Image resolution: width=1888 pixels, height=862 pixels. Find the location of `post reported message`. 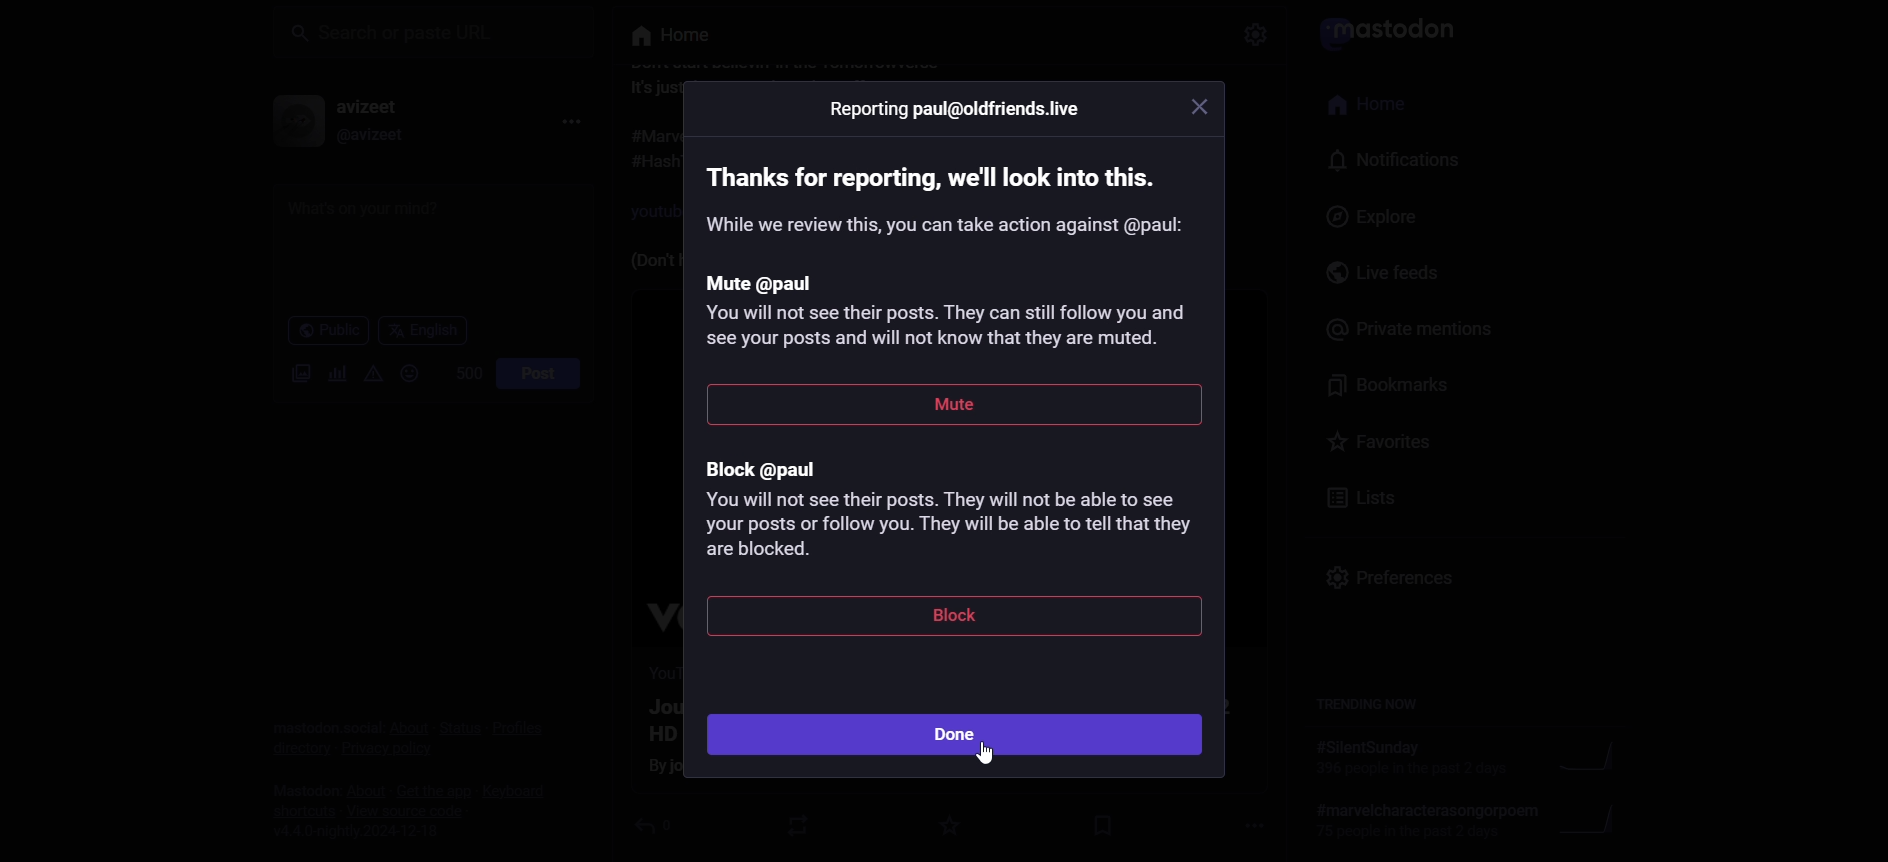

post reported message is located at coordinates (943, 171).